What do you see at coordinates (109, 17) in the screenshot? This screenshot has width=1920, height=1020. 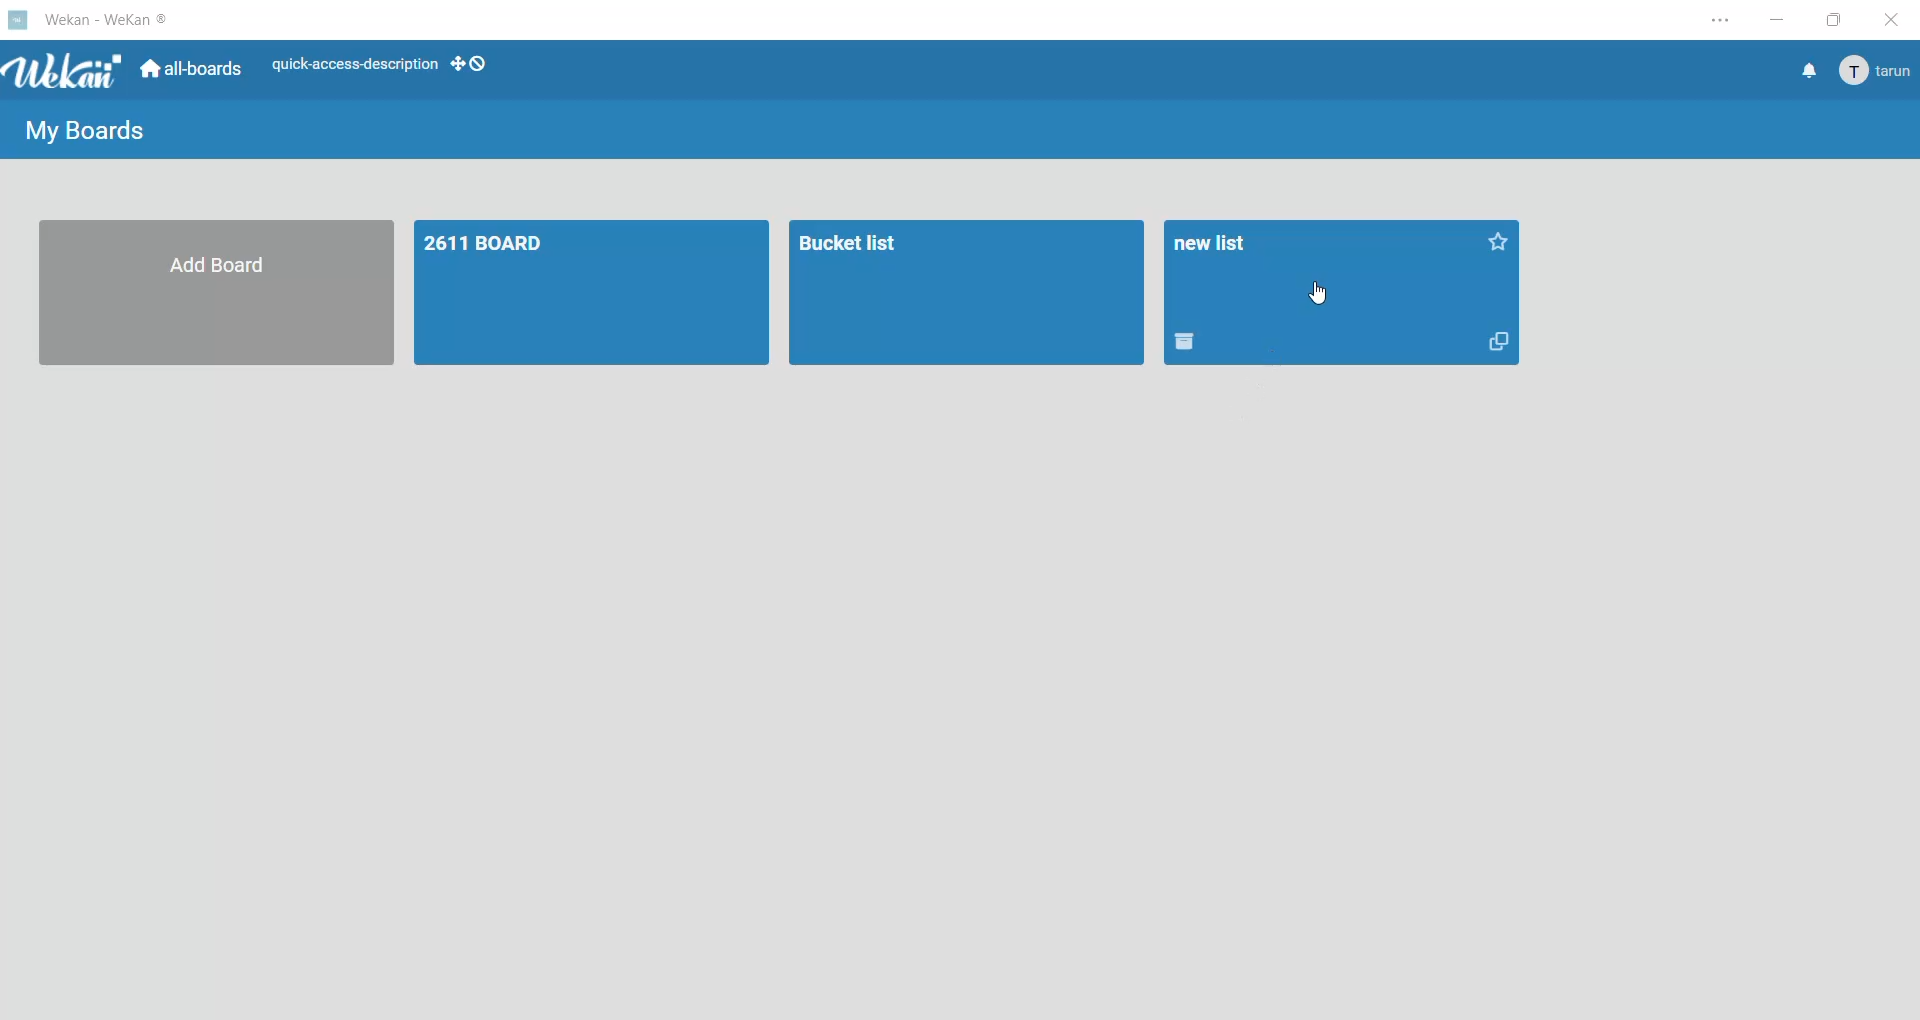 I see `app name ` at bounding box center [109, 17].